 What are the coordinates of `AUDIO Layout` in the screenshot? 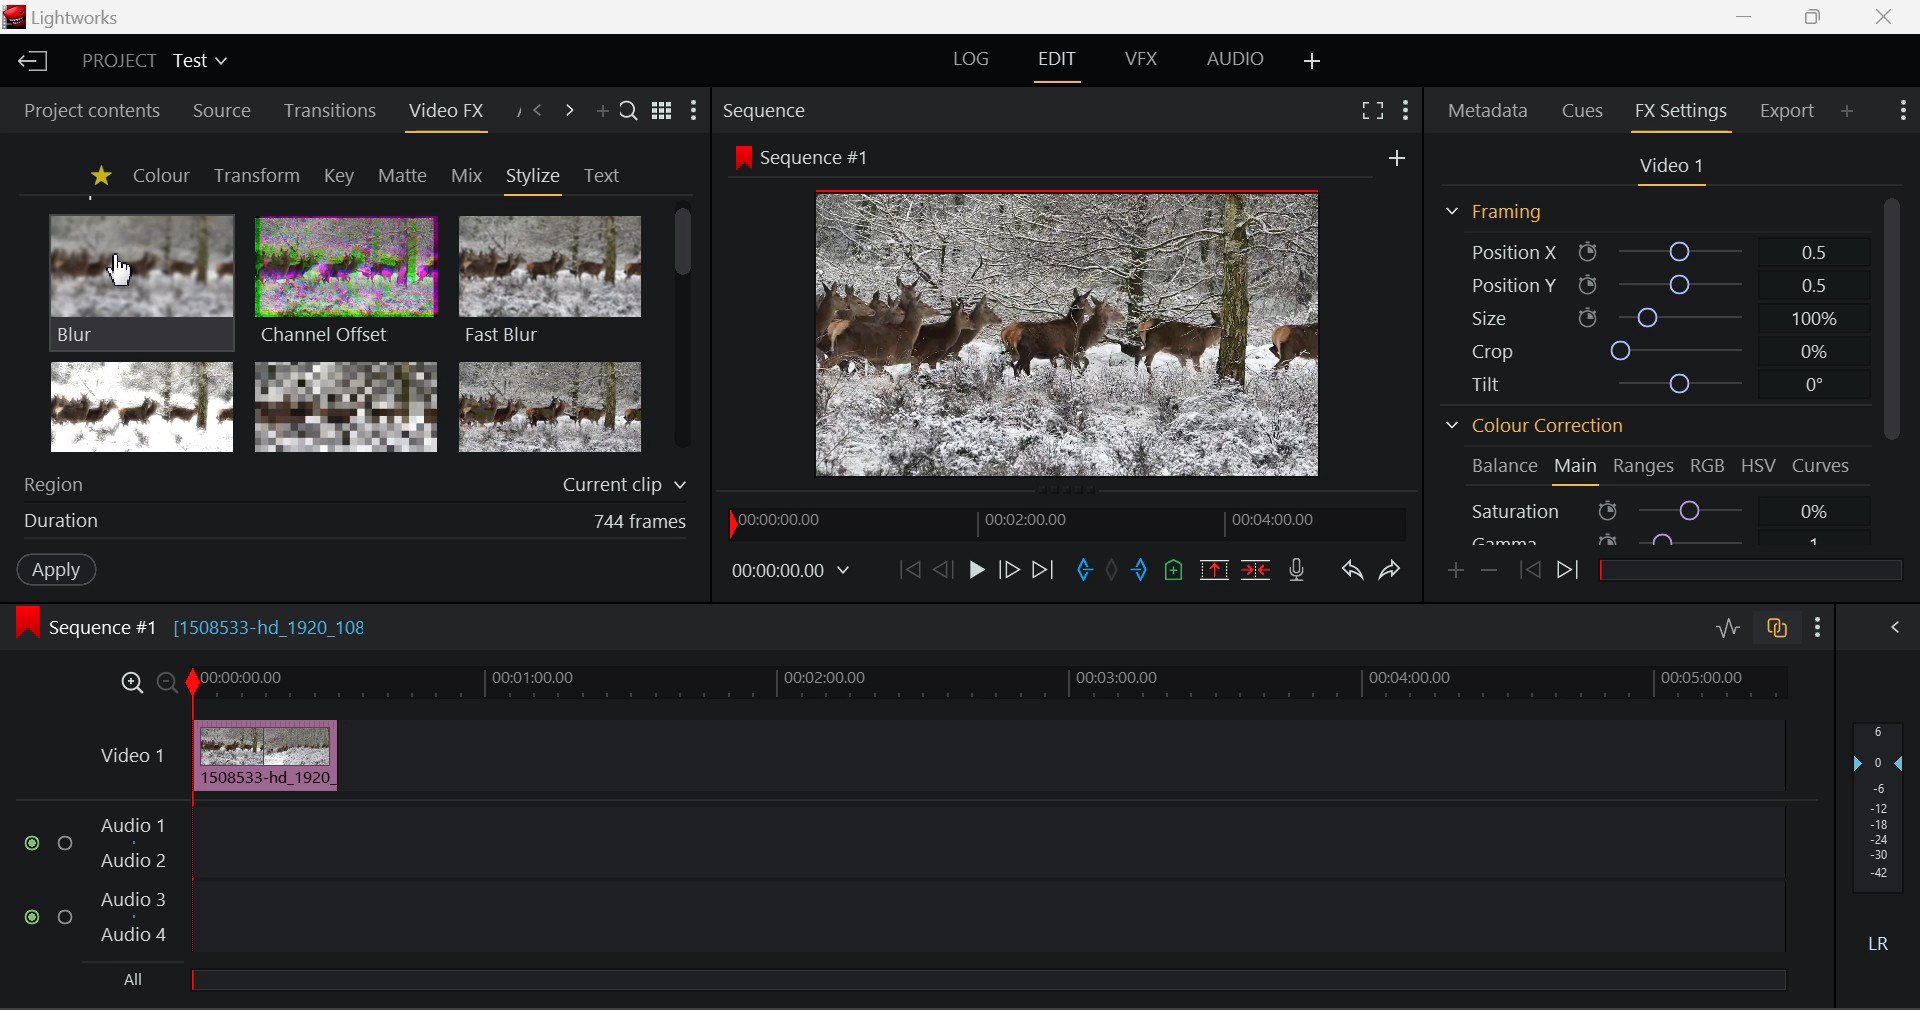 It's located at (1234, 60).